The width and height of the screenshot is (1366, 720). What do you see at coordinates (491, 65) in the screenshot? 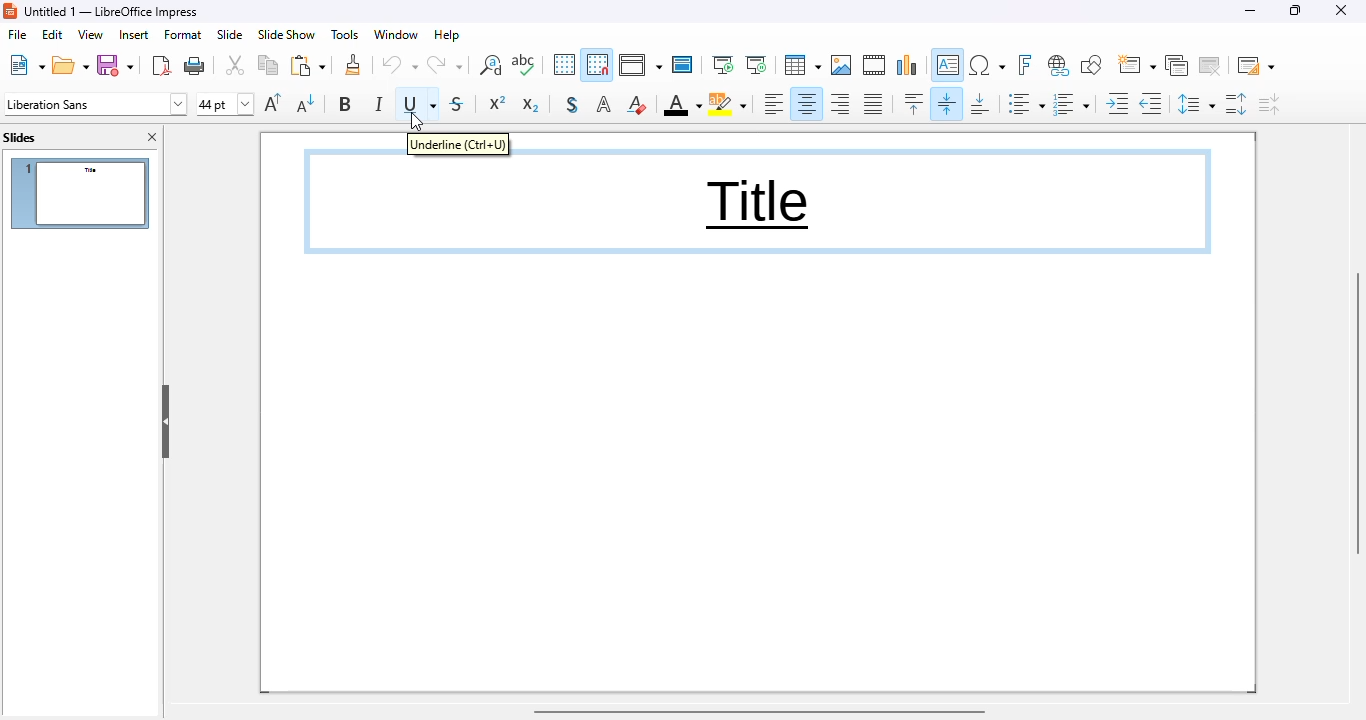
I see `find and replace` at bounding box center [491, 65].